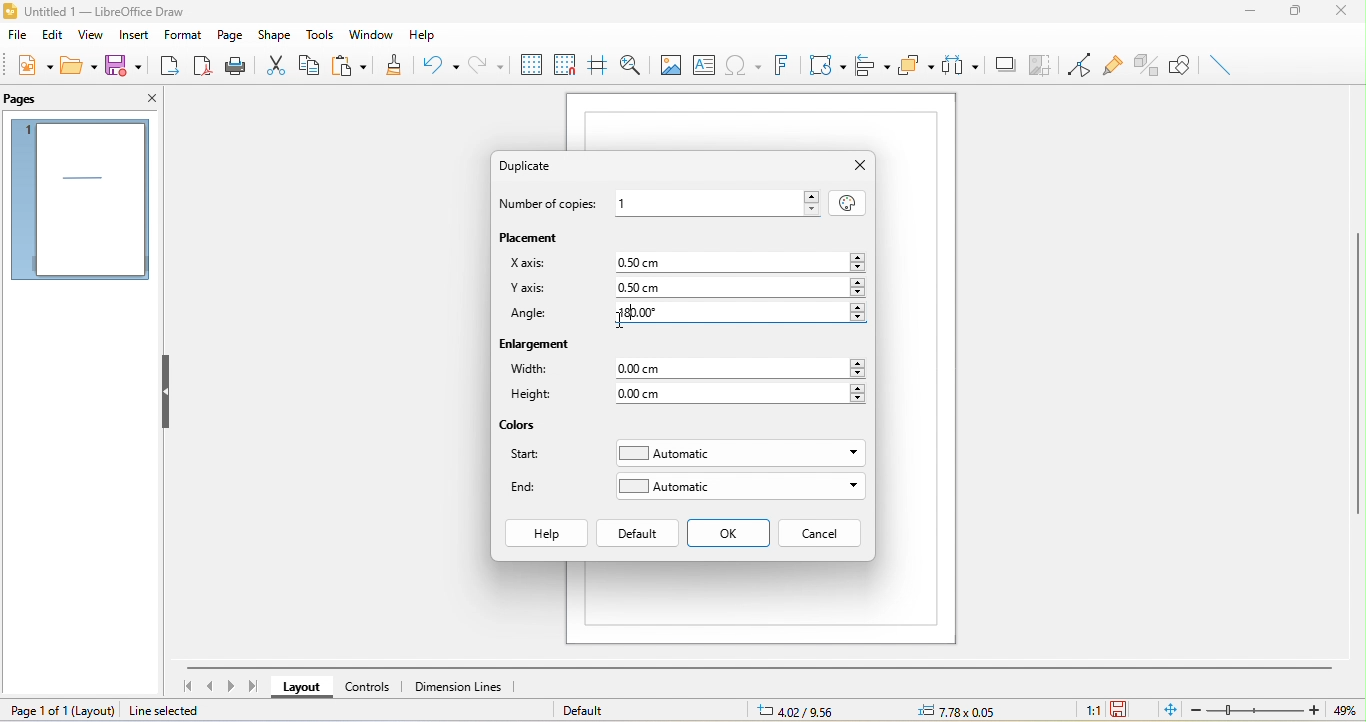  Describe the element at coordinates (596, 61) in the screenshot. I see `helping while moving` at that location.